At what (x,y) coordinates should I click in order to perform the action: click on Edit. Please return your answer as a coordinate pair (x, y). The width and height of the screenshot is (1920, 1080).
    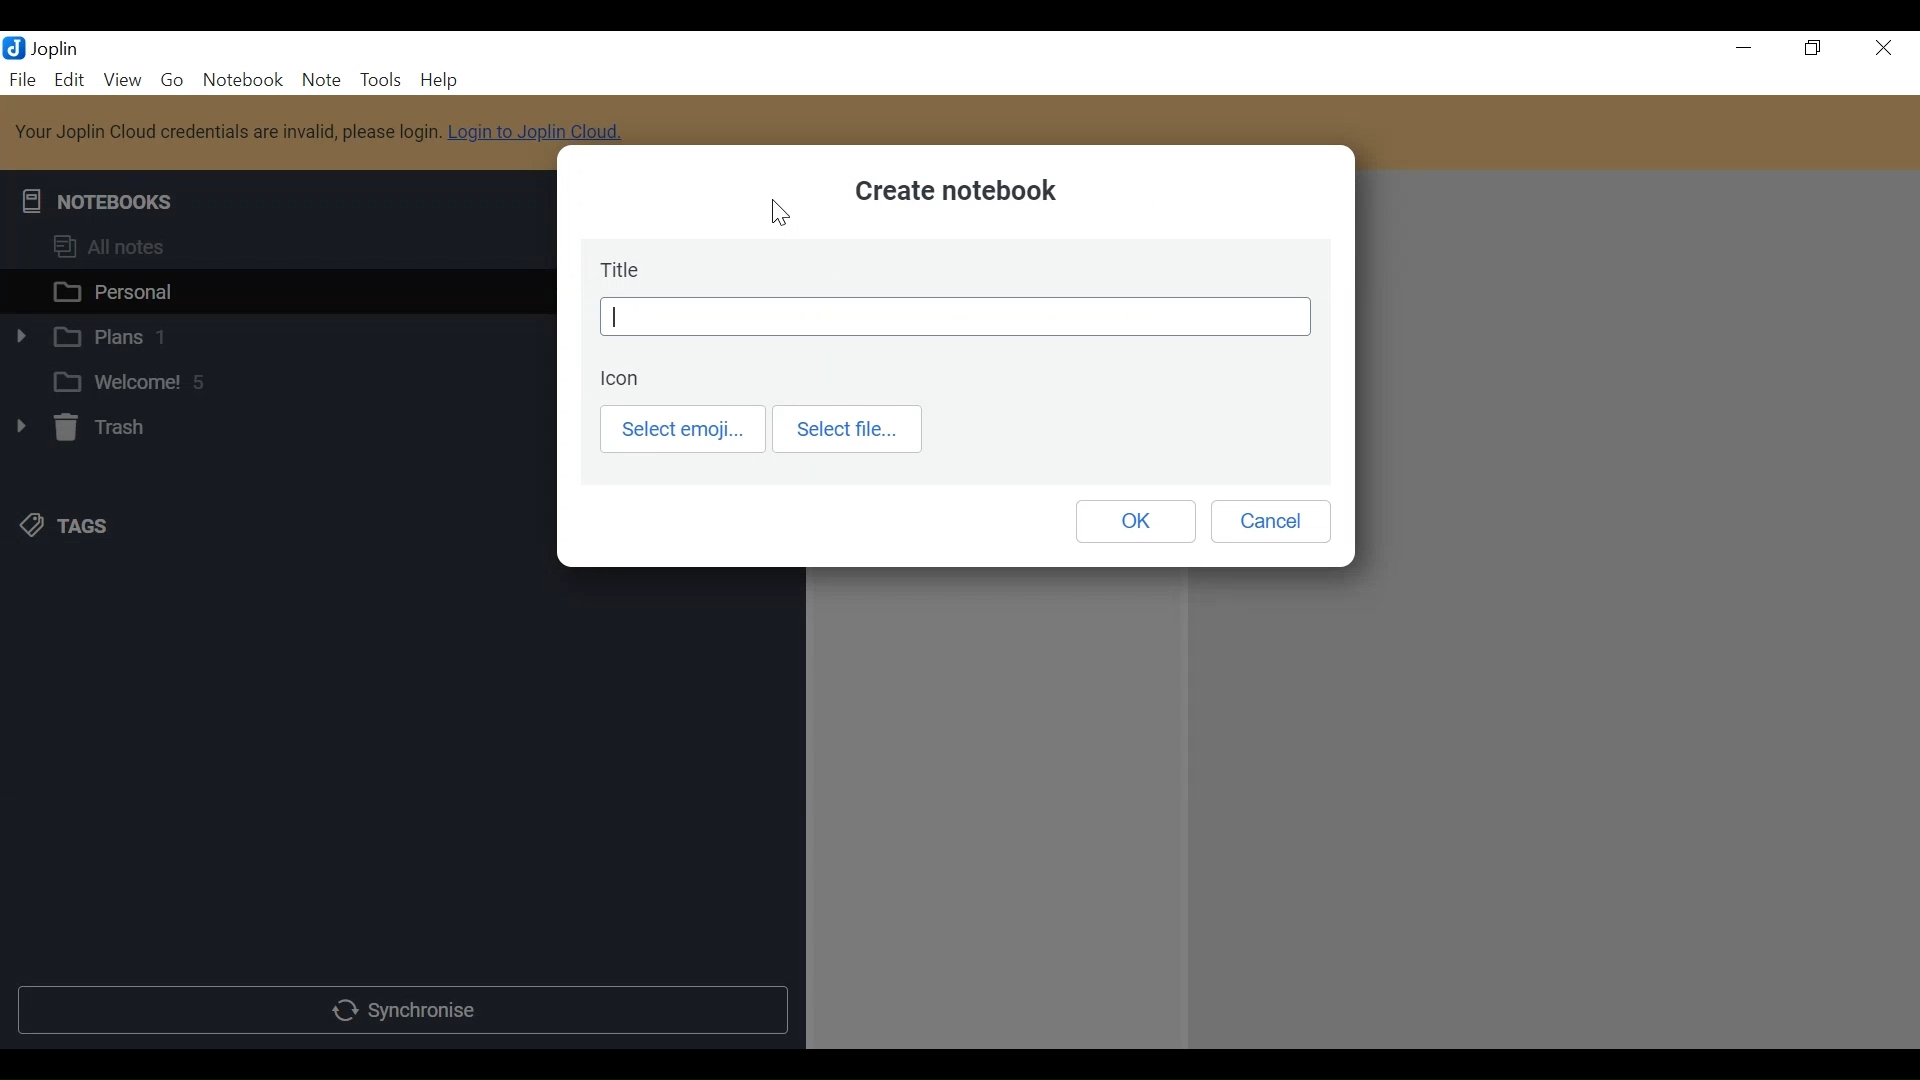
    Looking at the image, I should click on (67, 79).